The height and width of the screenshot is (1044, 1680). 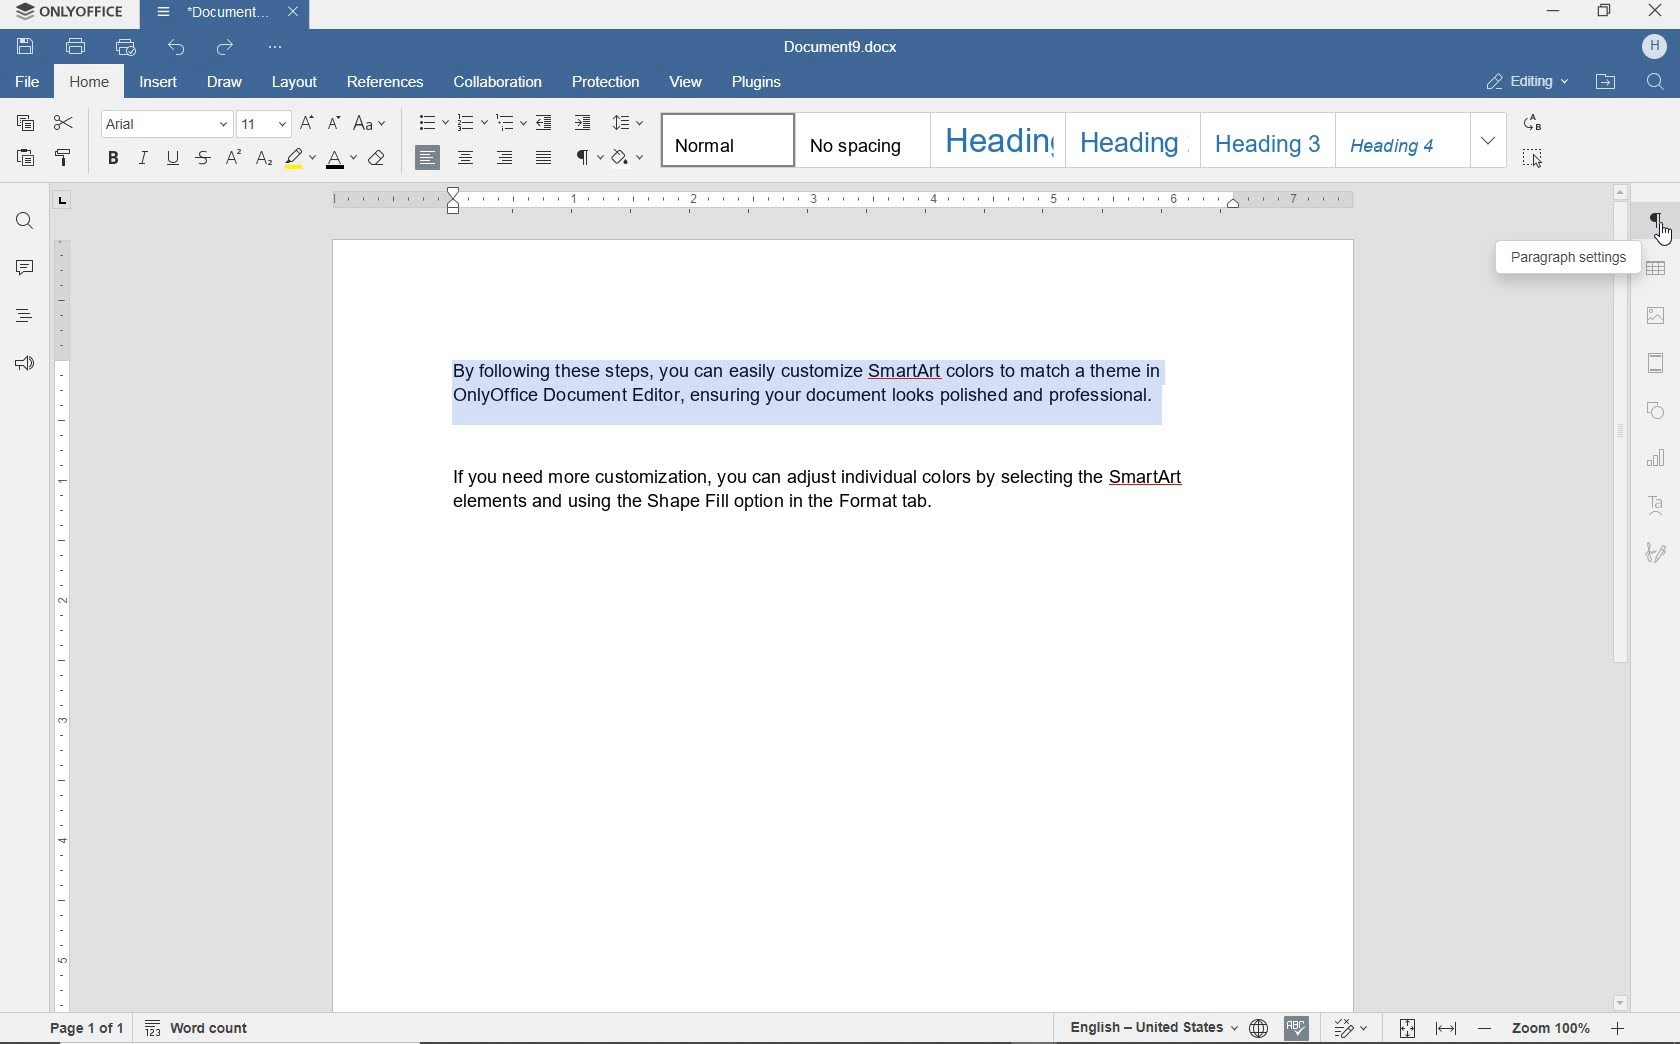 I want to click on cut, so click(x=65, y=123).